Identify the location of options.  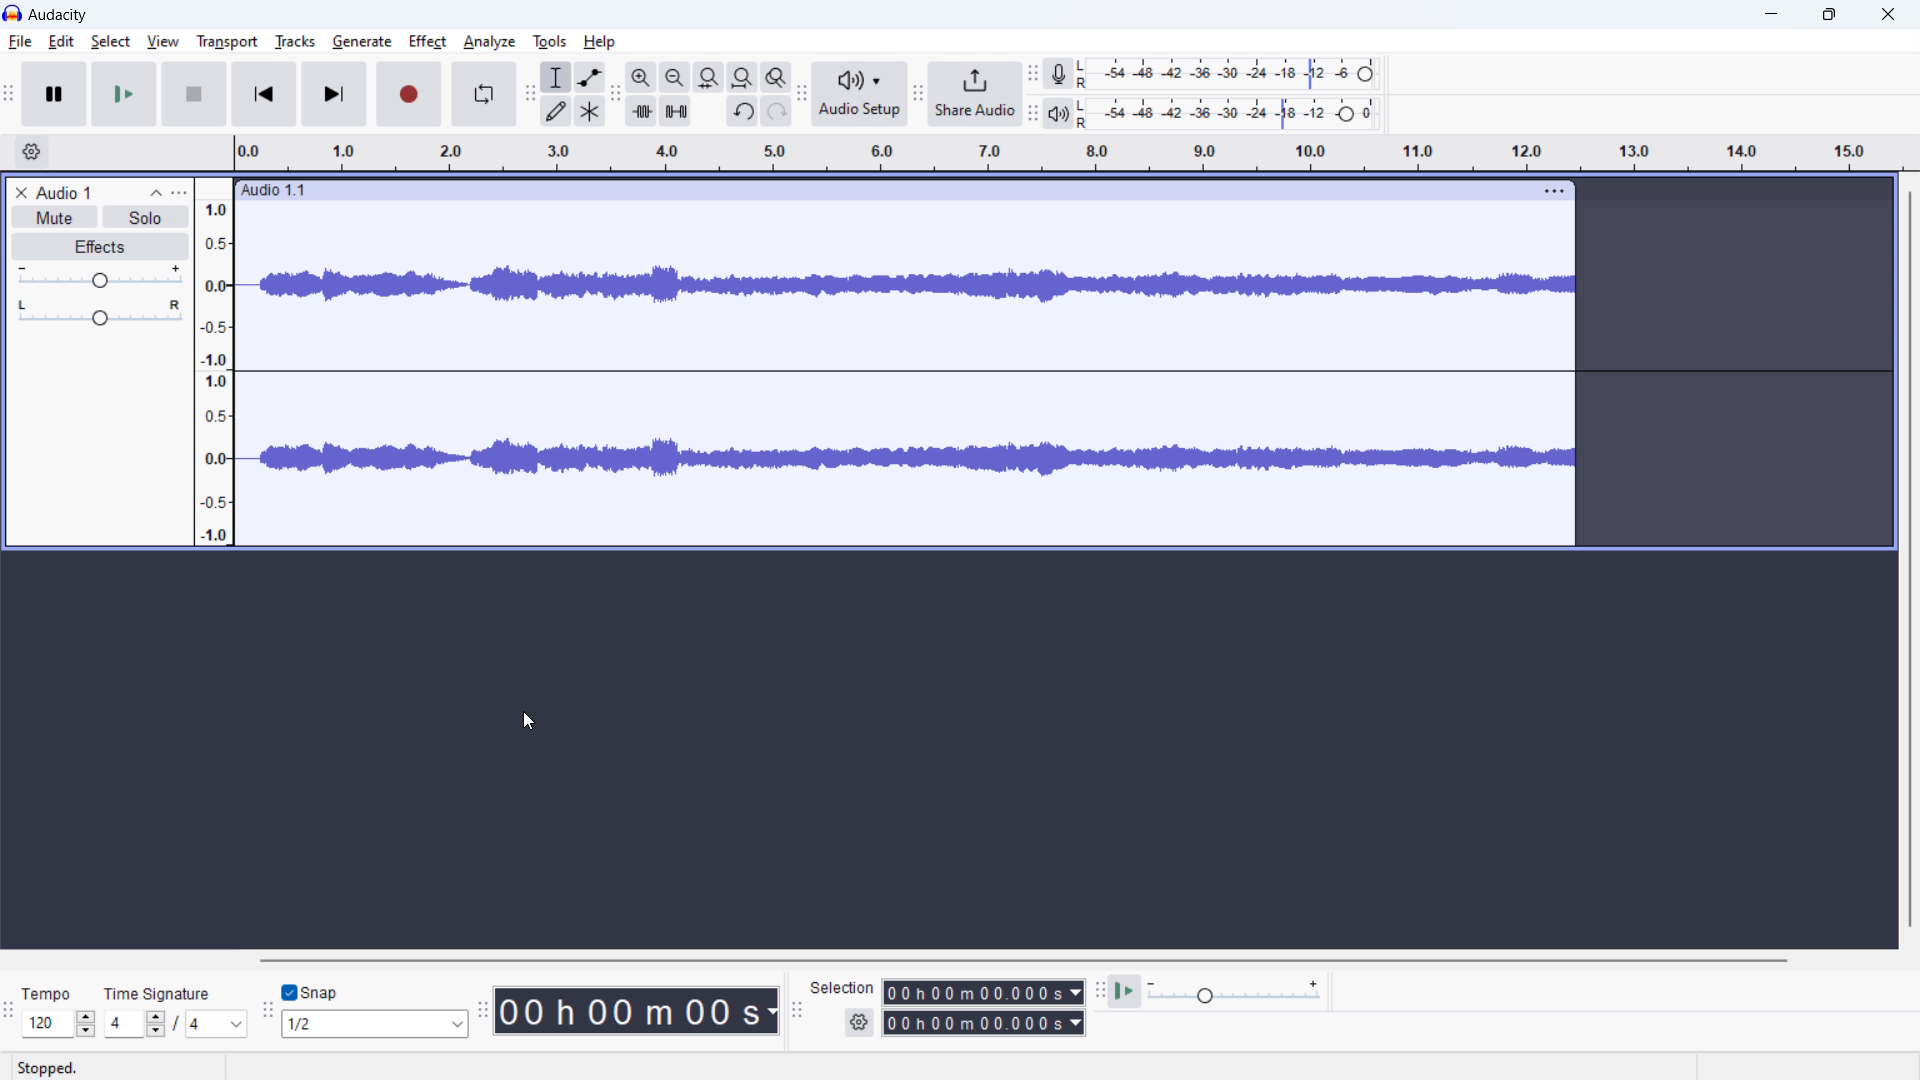
(1556, 189).